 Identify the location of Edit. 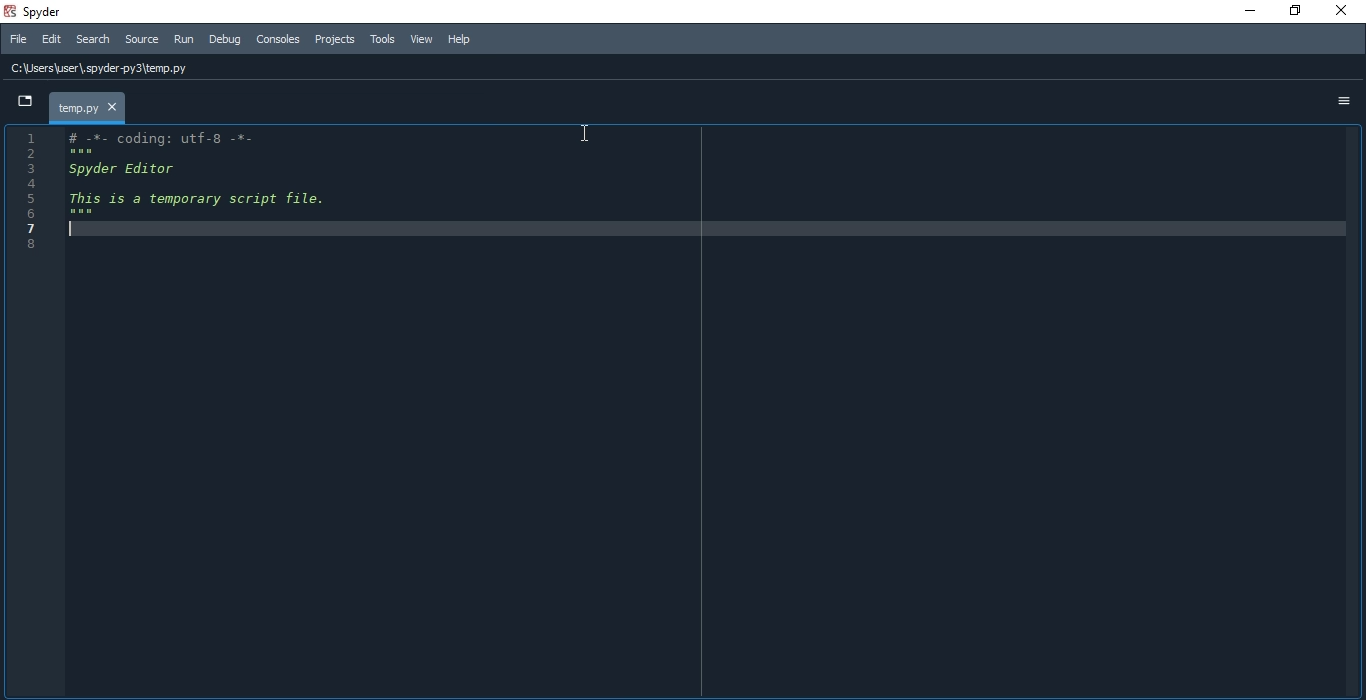
(54, 40).